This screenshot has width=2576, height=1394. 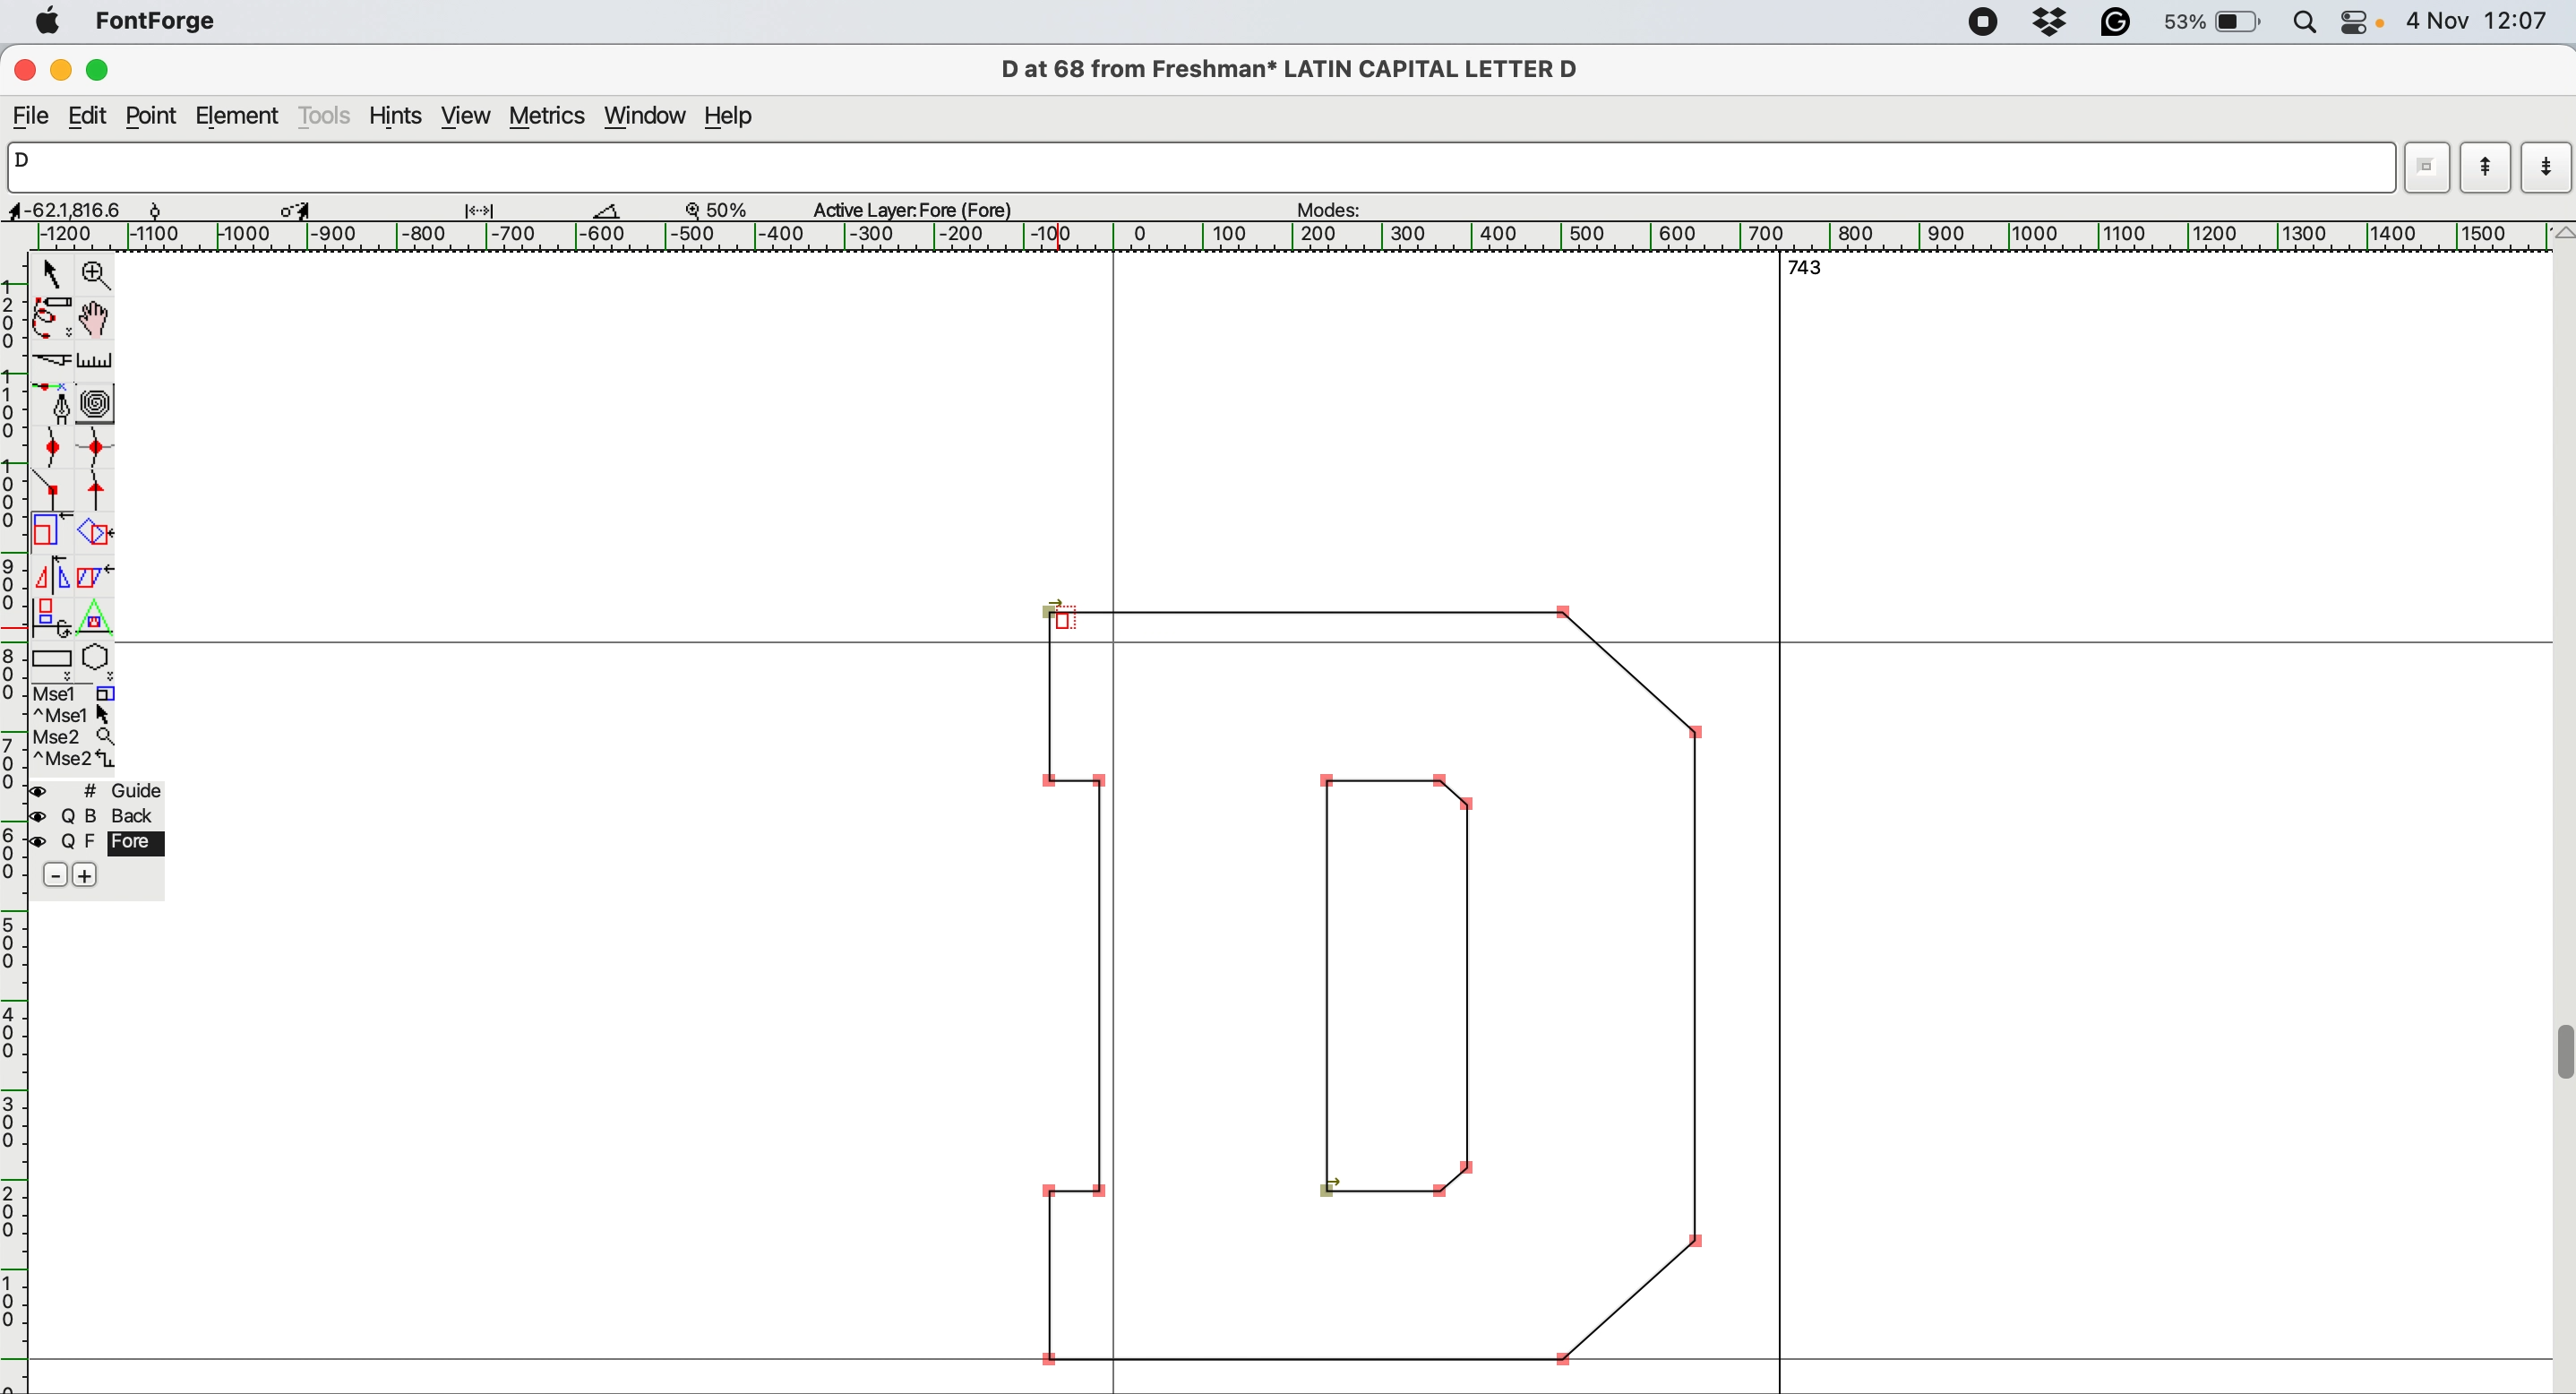 I want to click on font forge, so click(x=162, y=21).